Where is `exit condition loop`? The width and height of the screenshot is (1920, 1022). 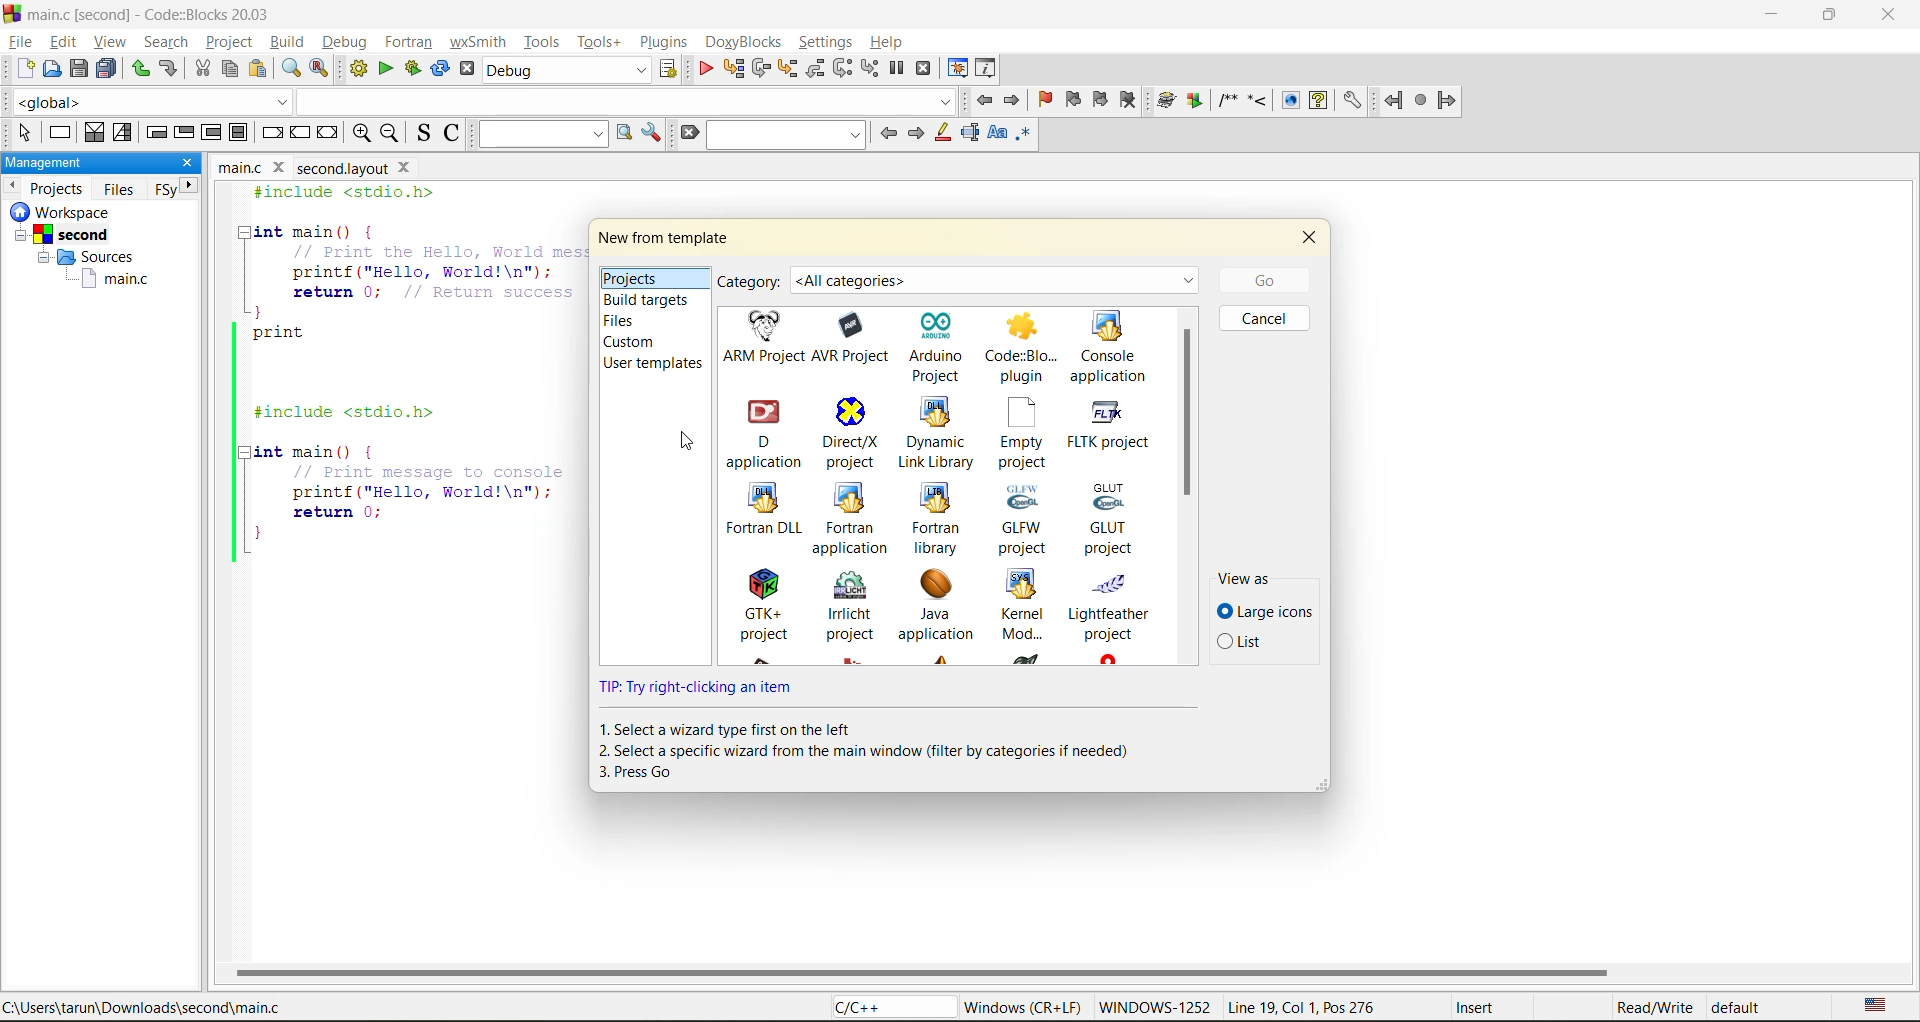
exit condition loop is located at coordinates (185, 134).